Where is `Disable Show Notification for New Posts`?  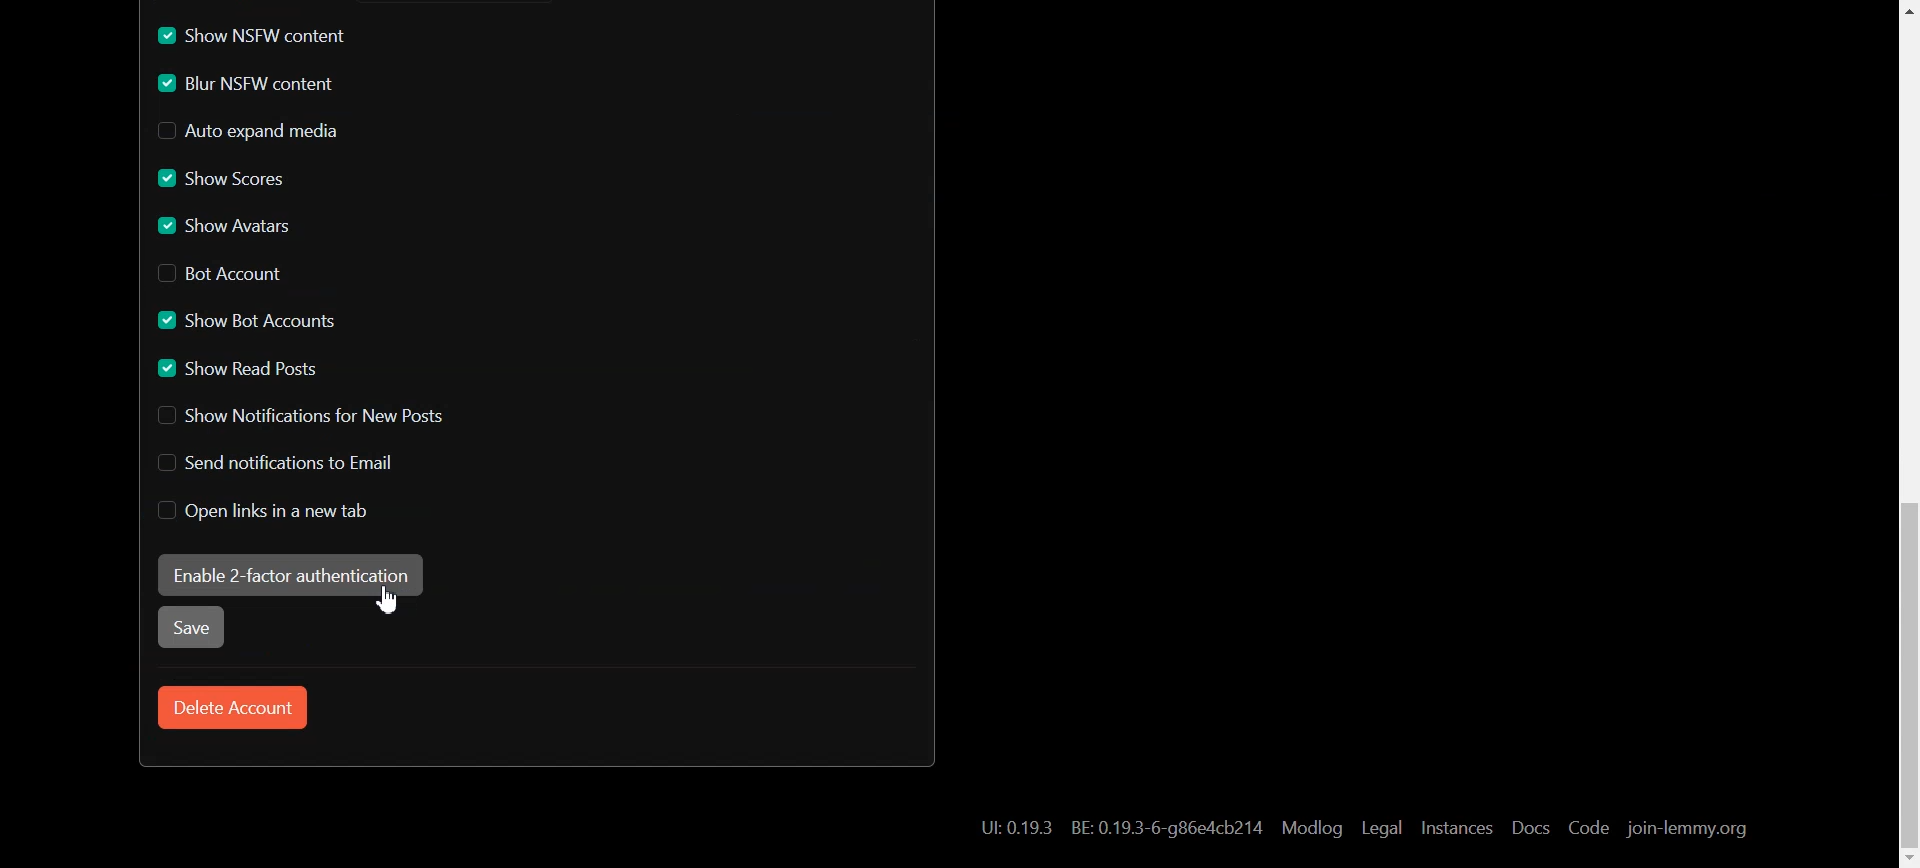 Disable Show Notification for New Posts is located at coordinates (303, 416).